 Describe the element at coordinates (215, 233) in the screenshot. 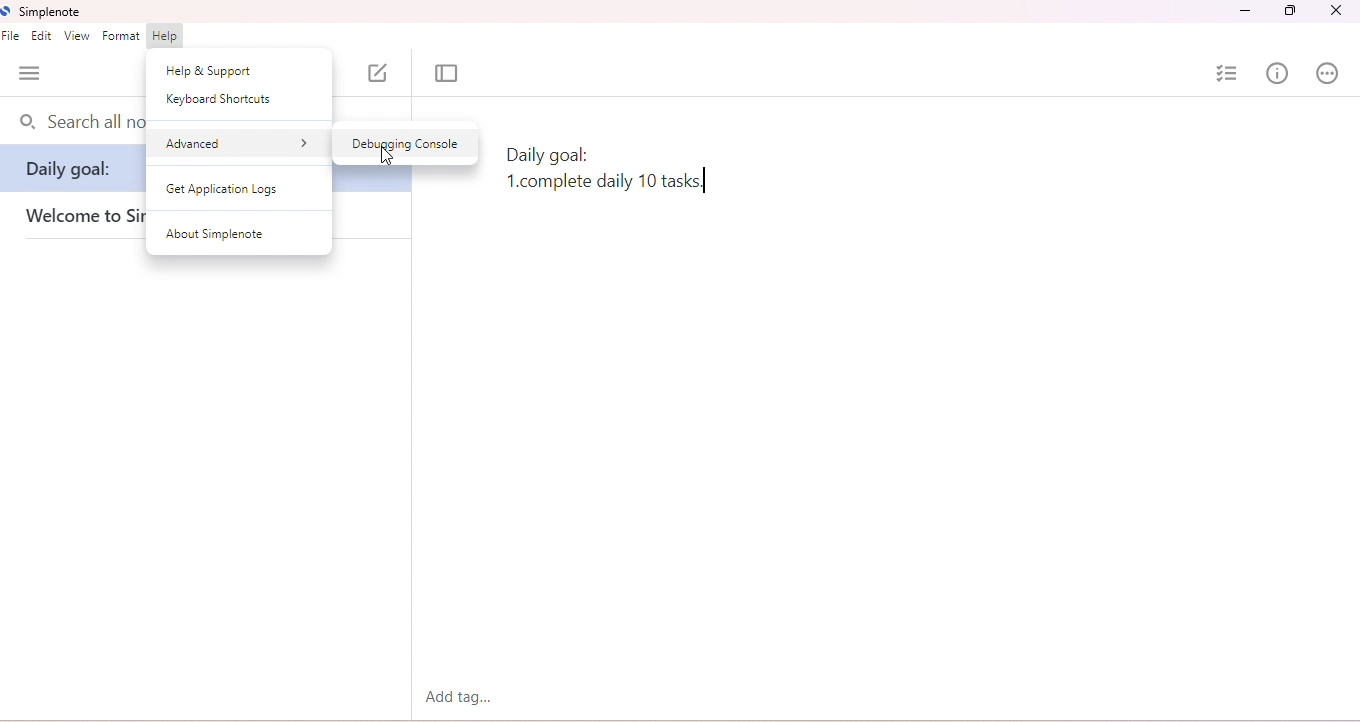

I see `about simplenote` at that location.